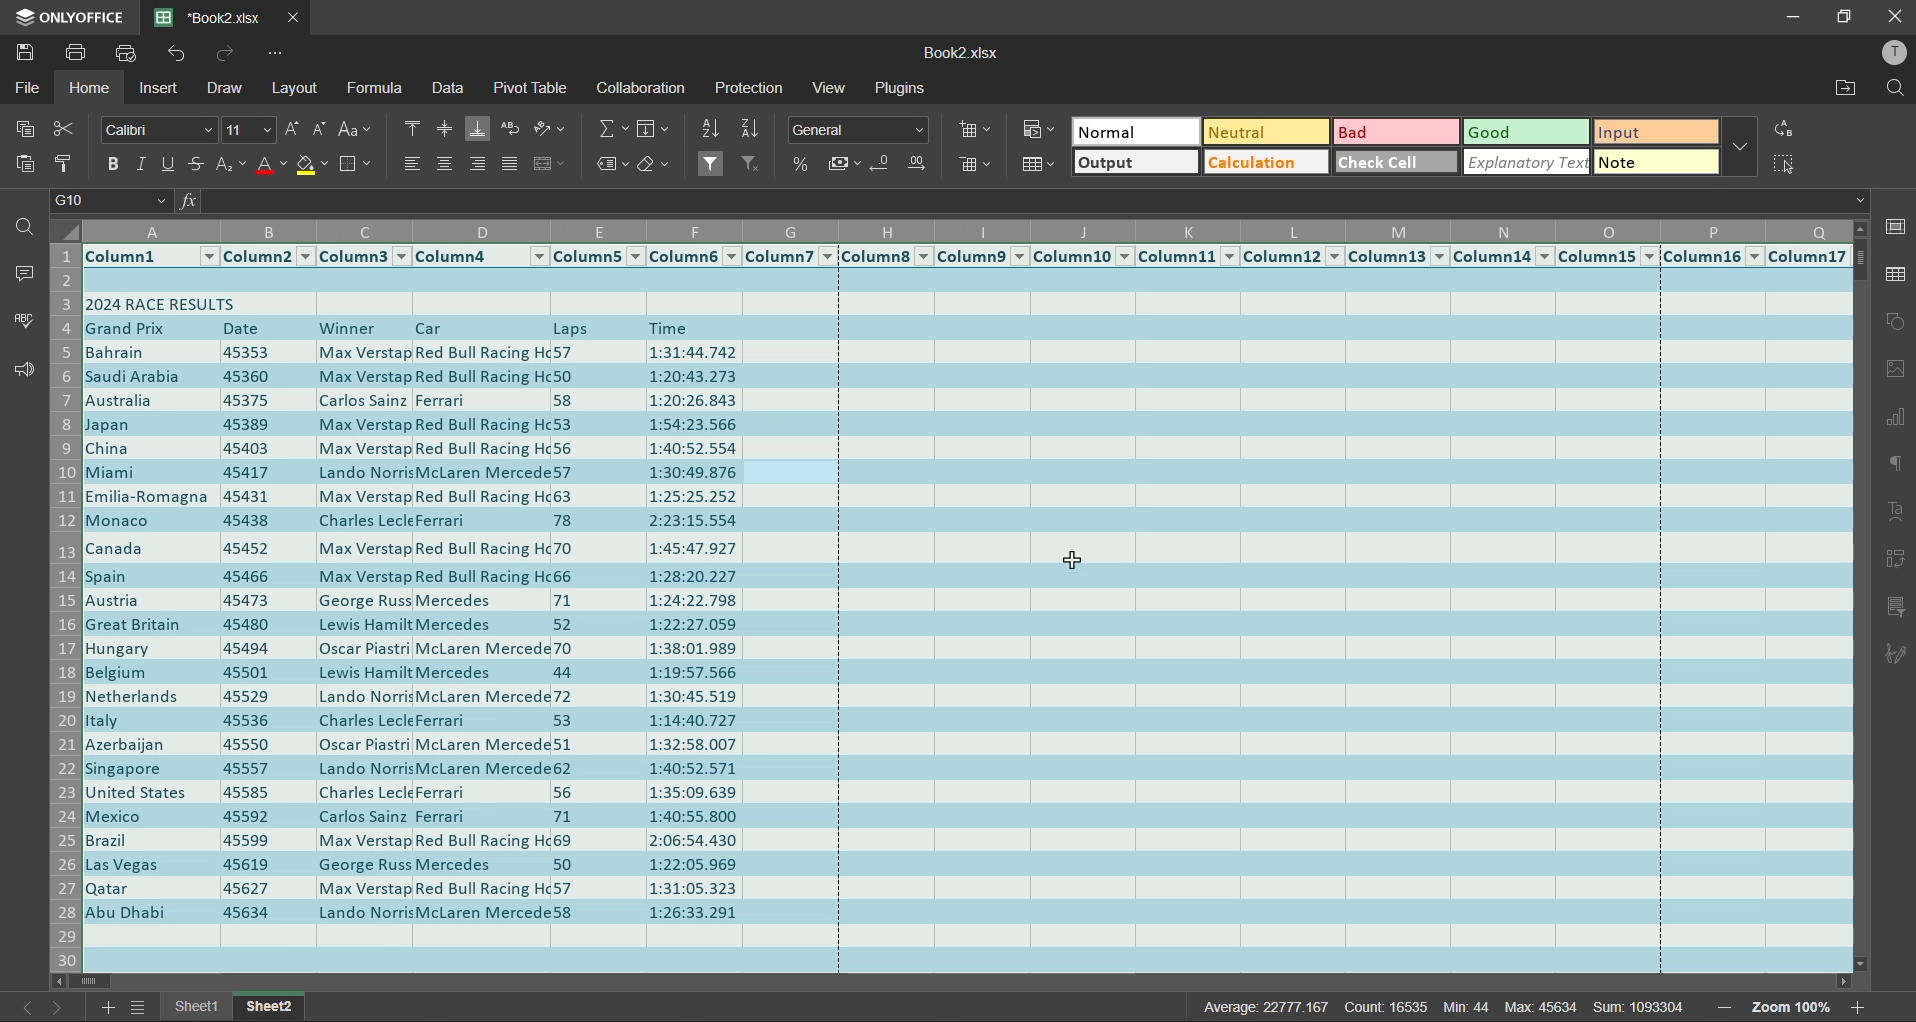 This screenshot has height=1022, width=1916. What do you see at coordinates (479, 165) in the screenshot?
I see `align right` at bounding box center [479, 165].